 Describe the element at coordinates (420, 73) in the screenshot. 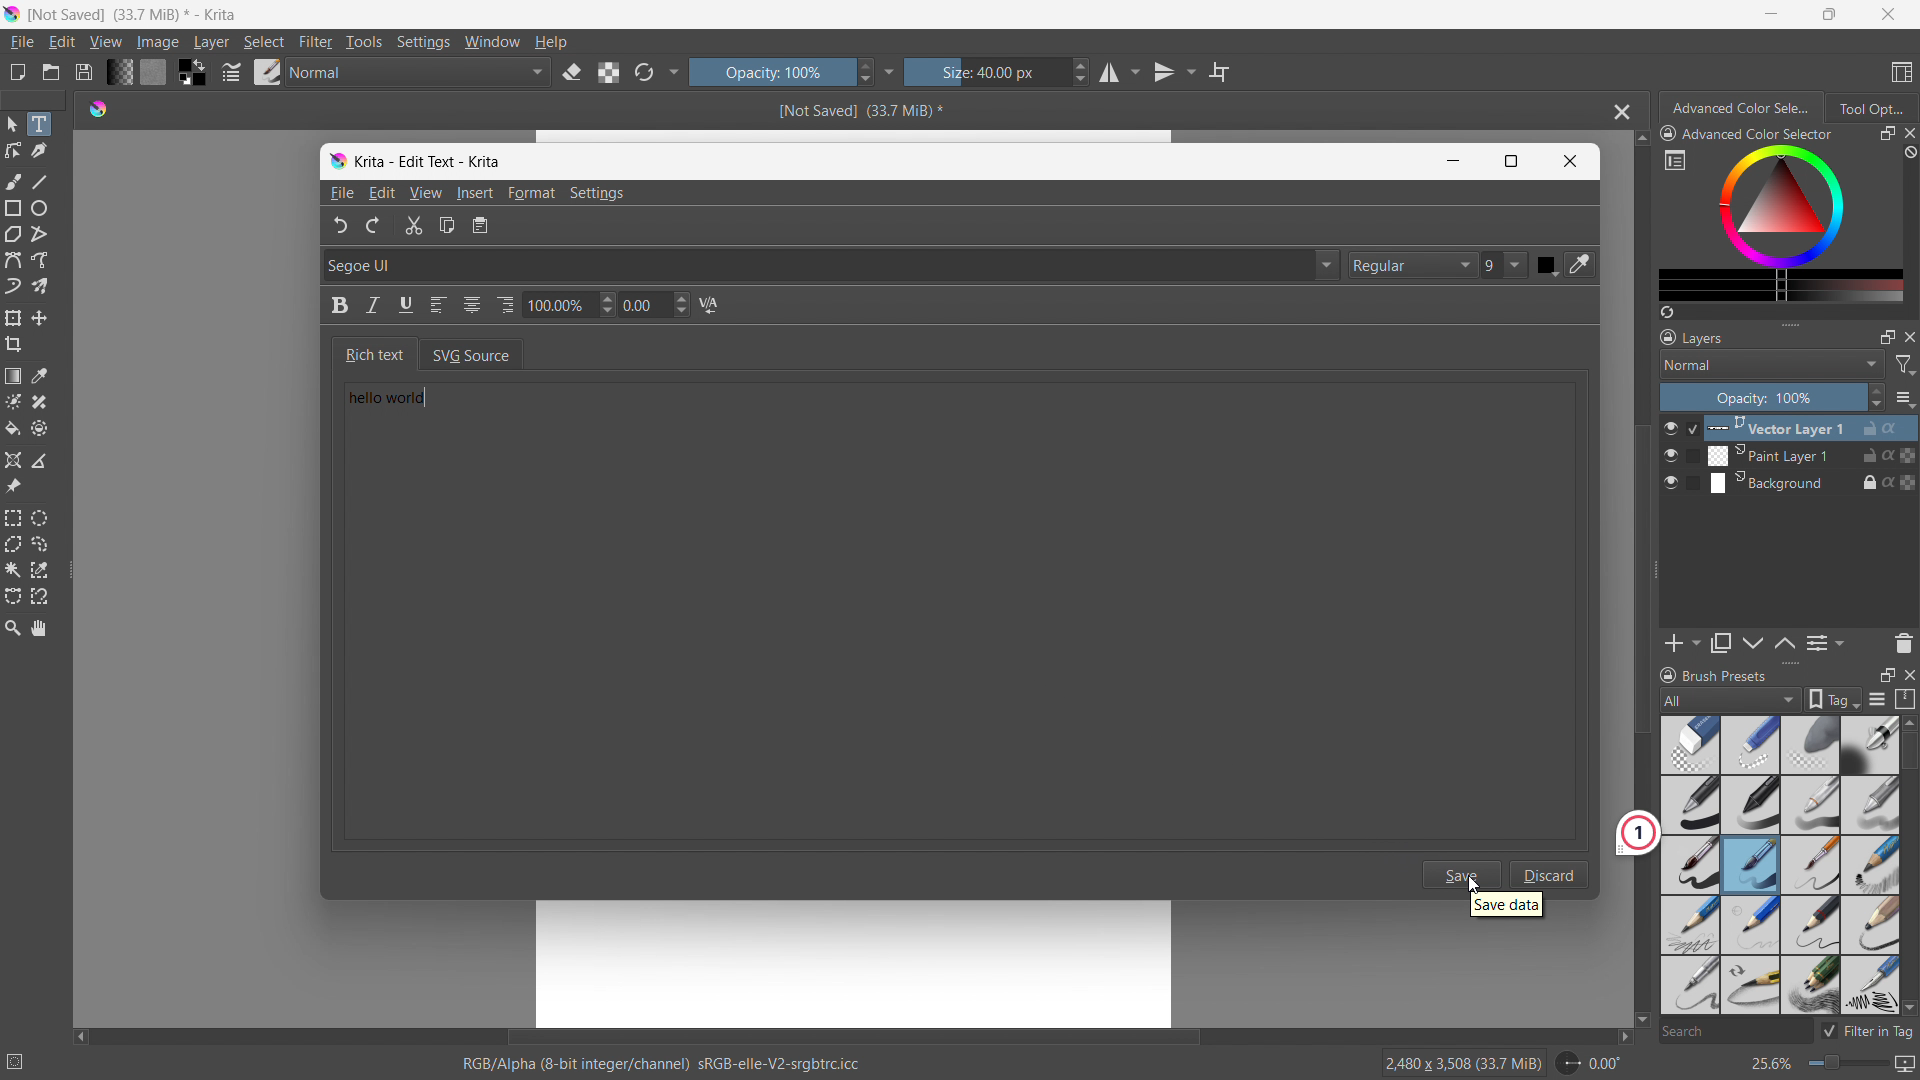

I see `blending mode` at that location.